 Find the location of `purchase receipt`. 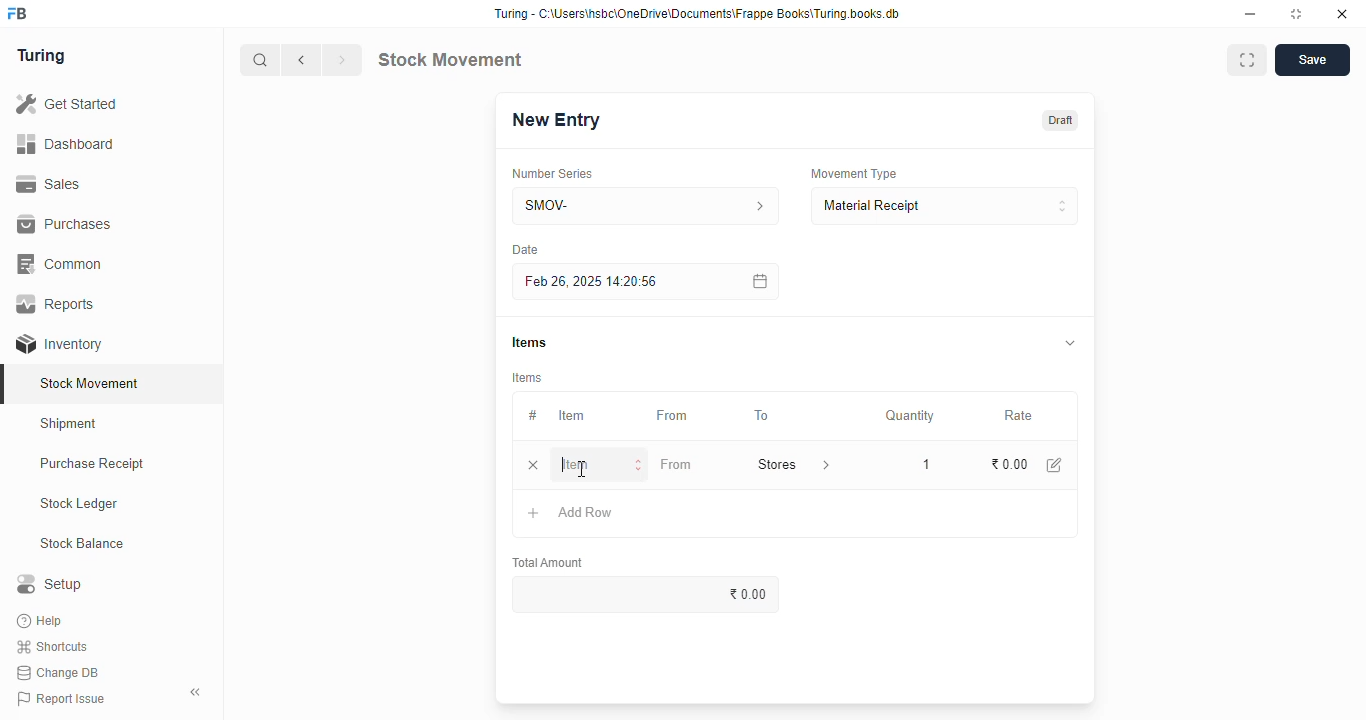

purchase receipt is located at coordinates (92, 463).